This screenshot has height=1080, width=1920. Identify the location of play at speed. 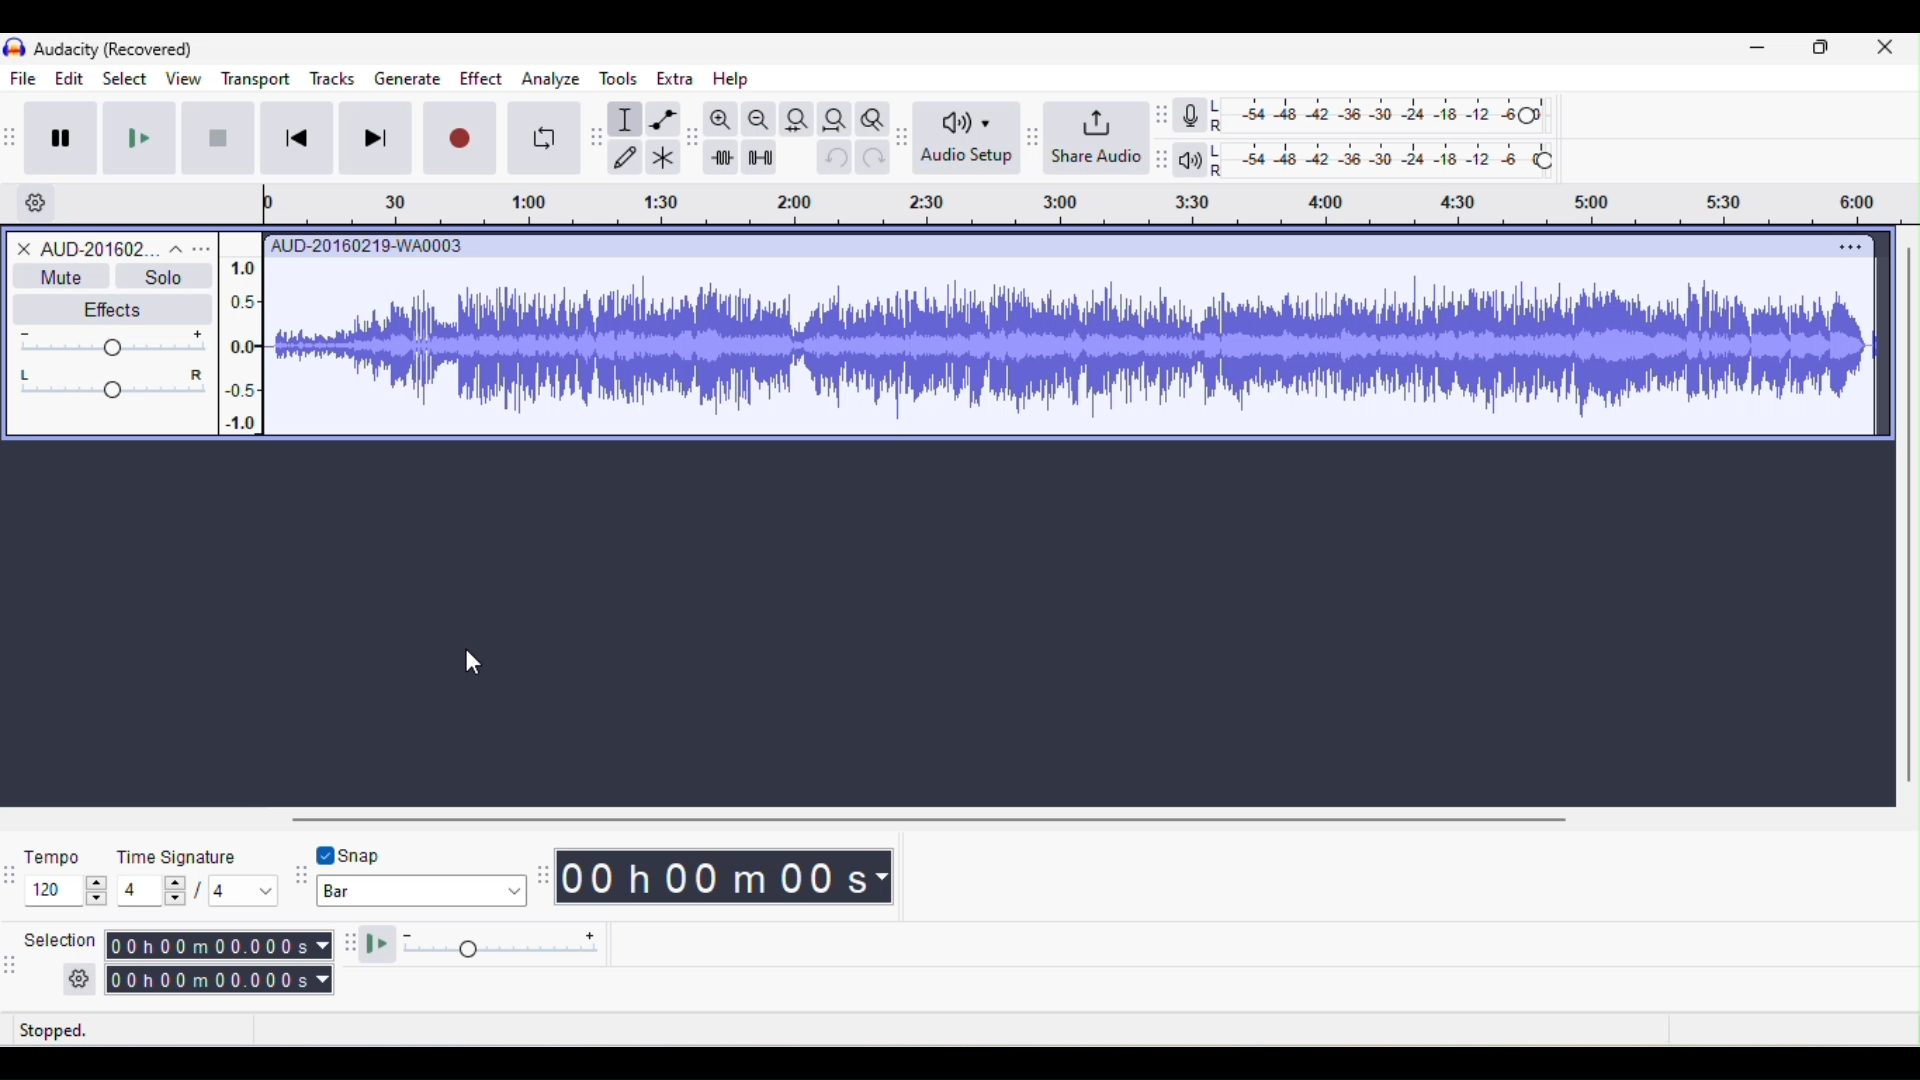
(494, 947).